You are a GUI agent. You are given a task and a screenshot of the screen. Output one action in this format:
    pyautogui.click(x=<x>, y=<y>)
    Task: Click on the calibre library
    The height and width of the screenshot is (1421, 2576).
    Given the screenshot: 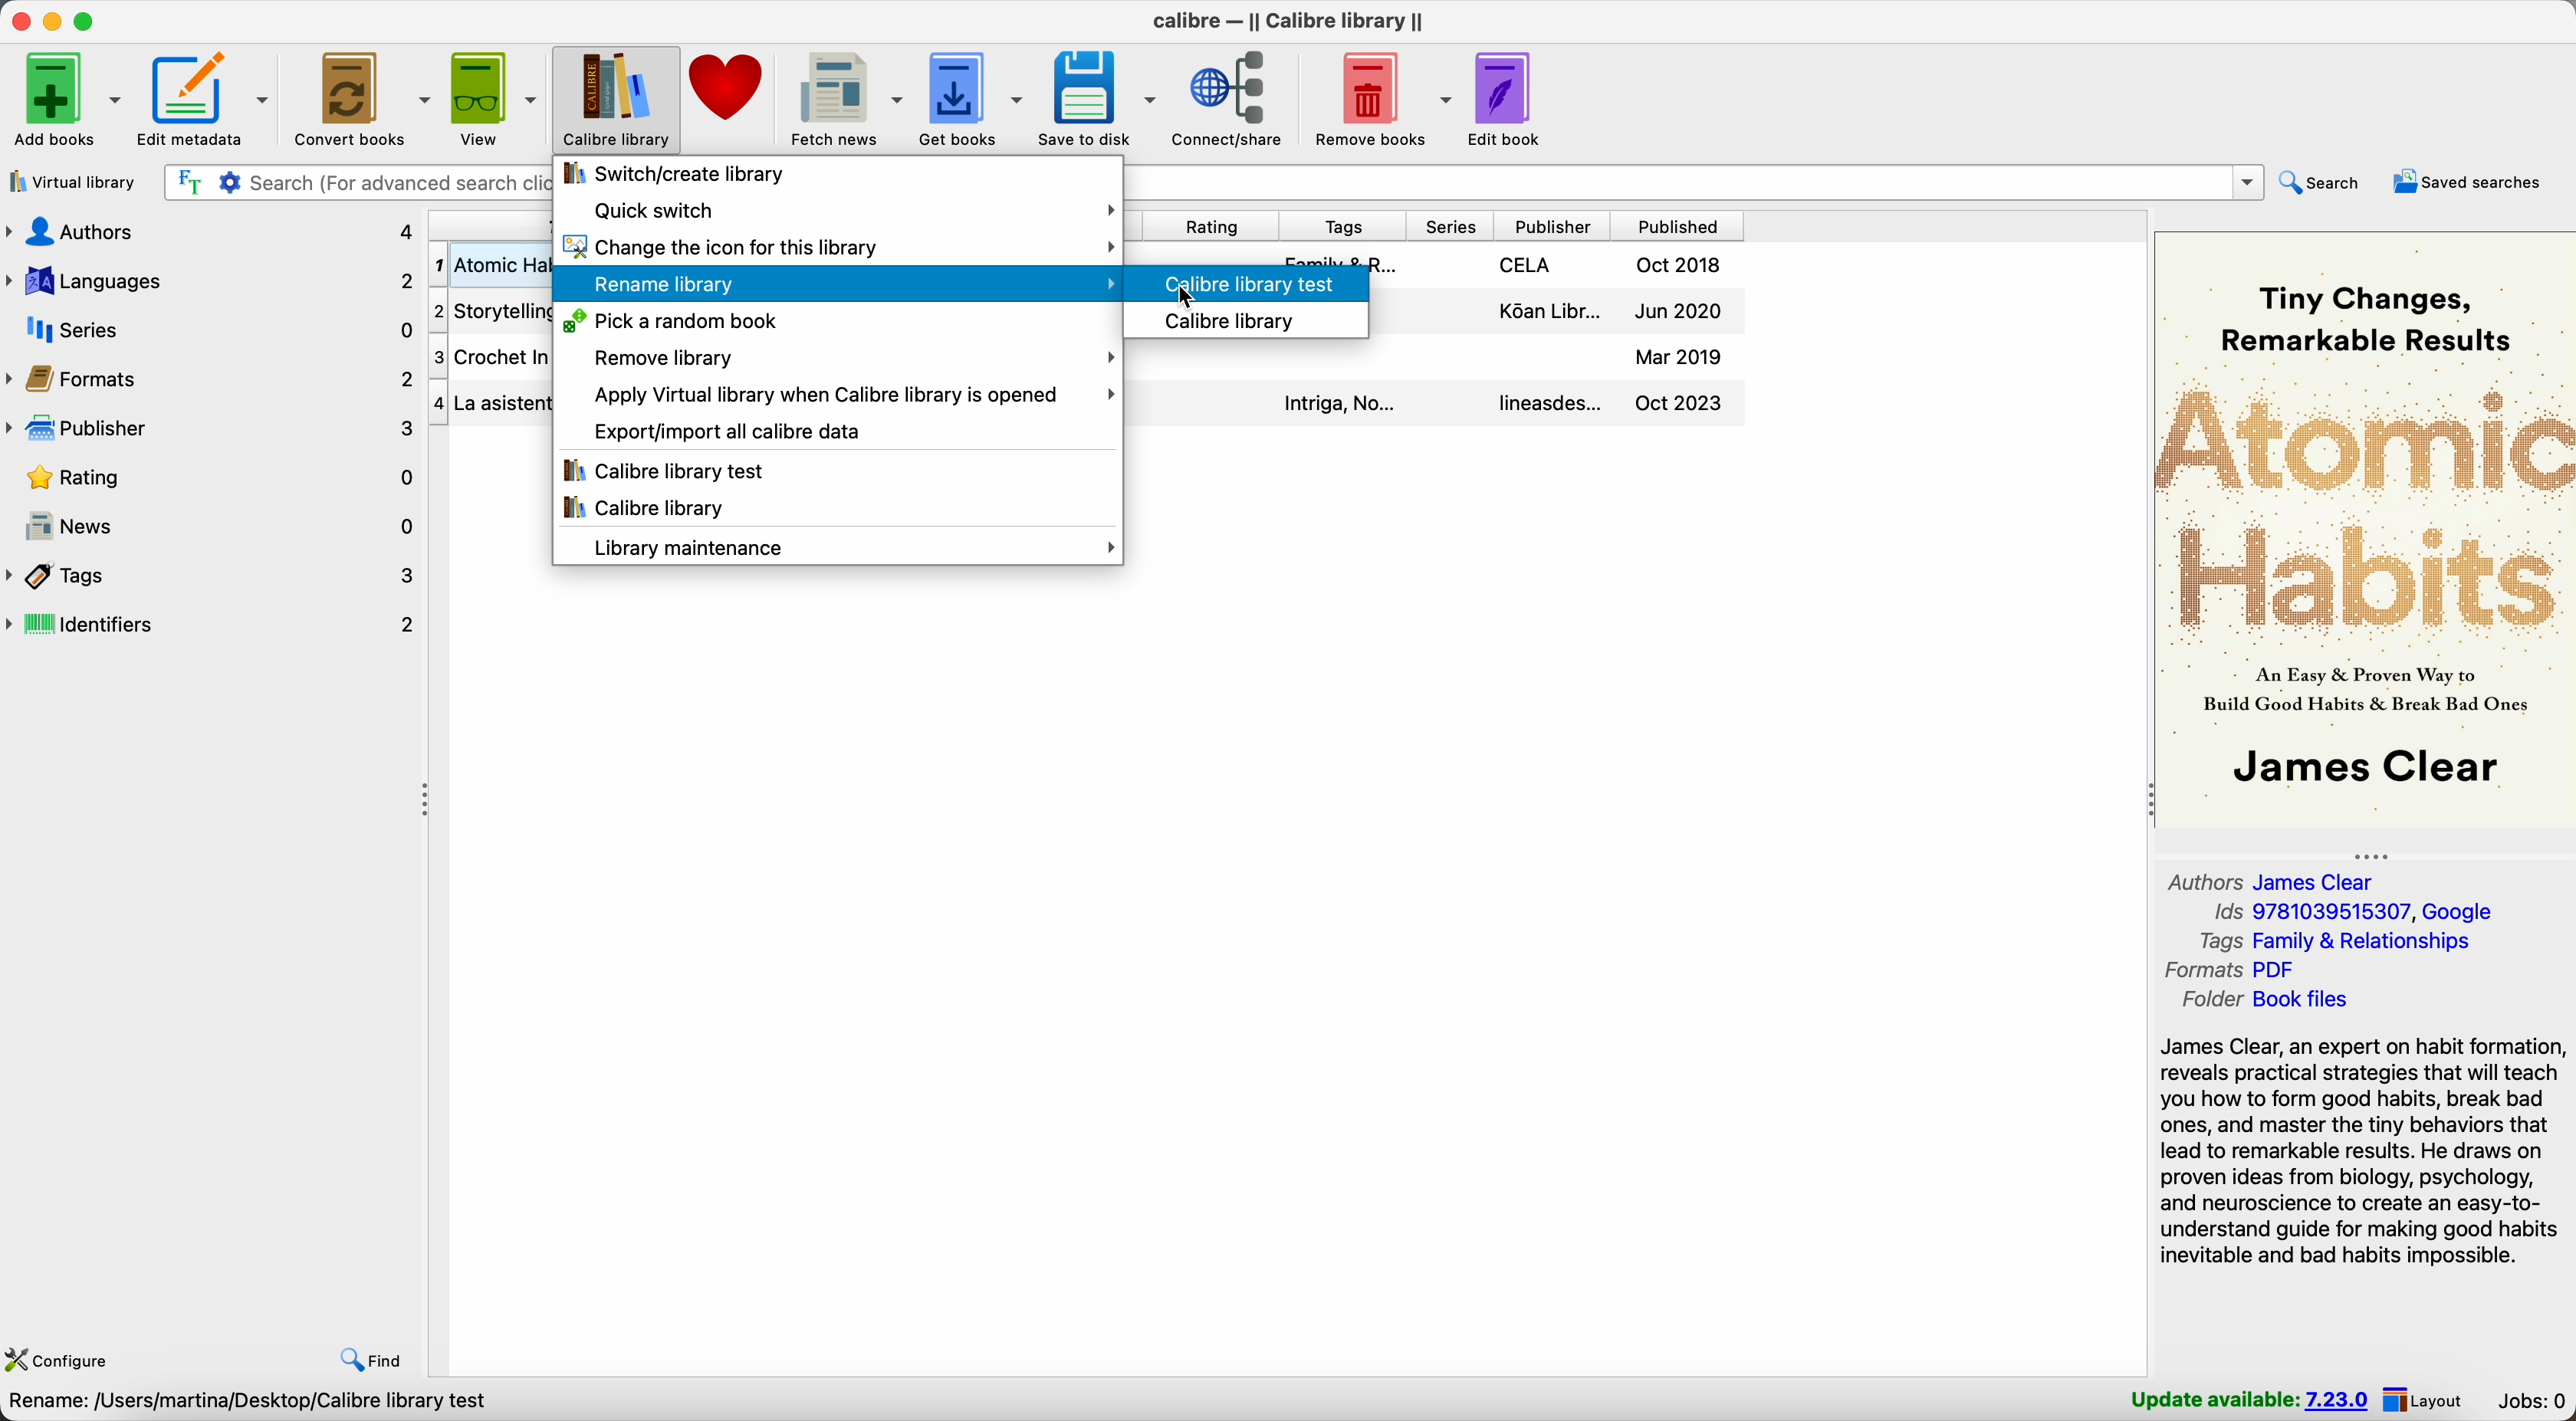 What is the action you would take?
    pyautogui.click(x=1220, y=324)
    